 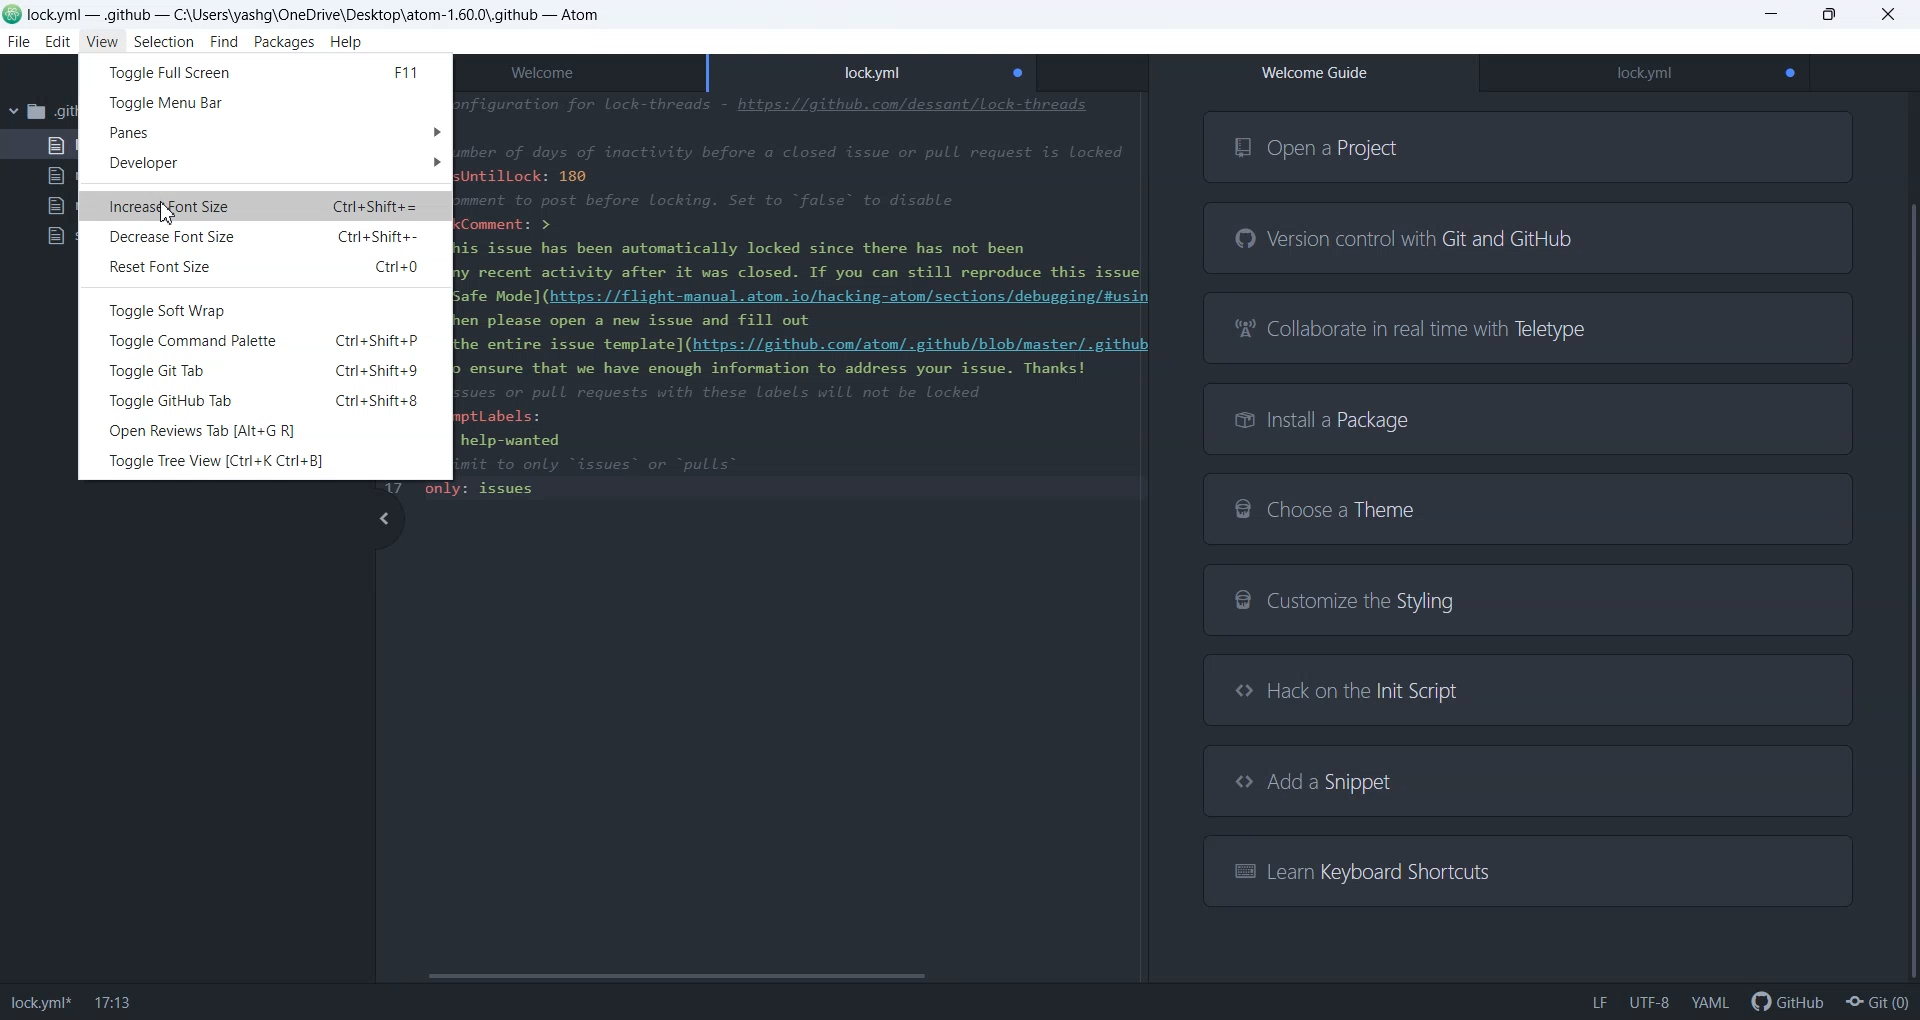 I want to click on Open review Tab, so click(x=264, y=431).